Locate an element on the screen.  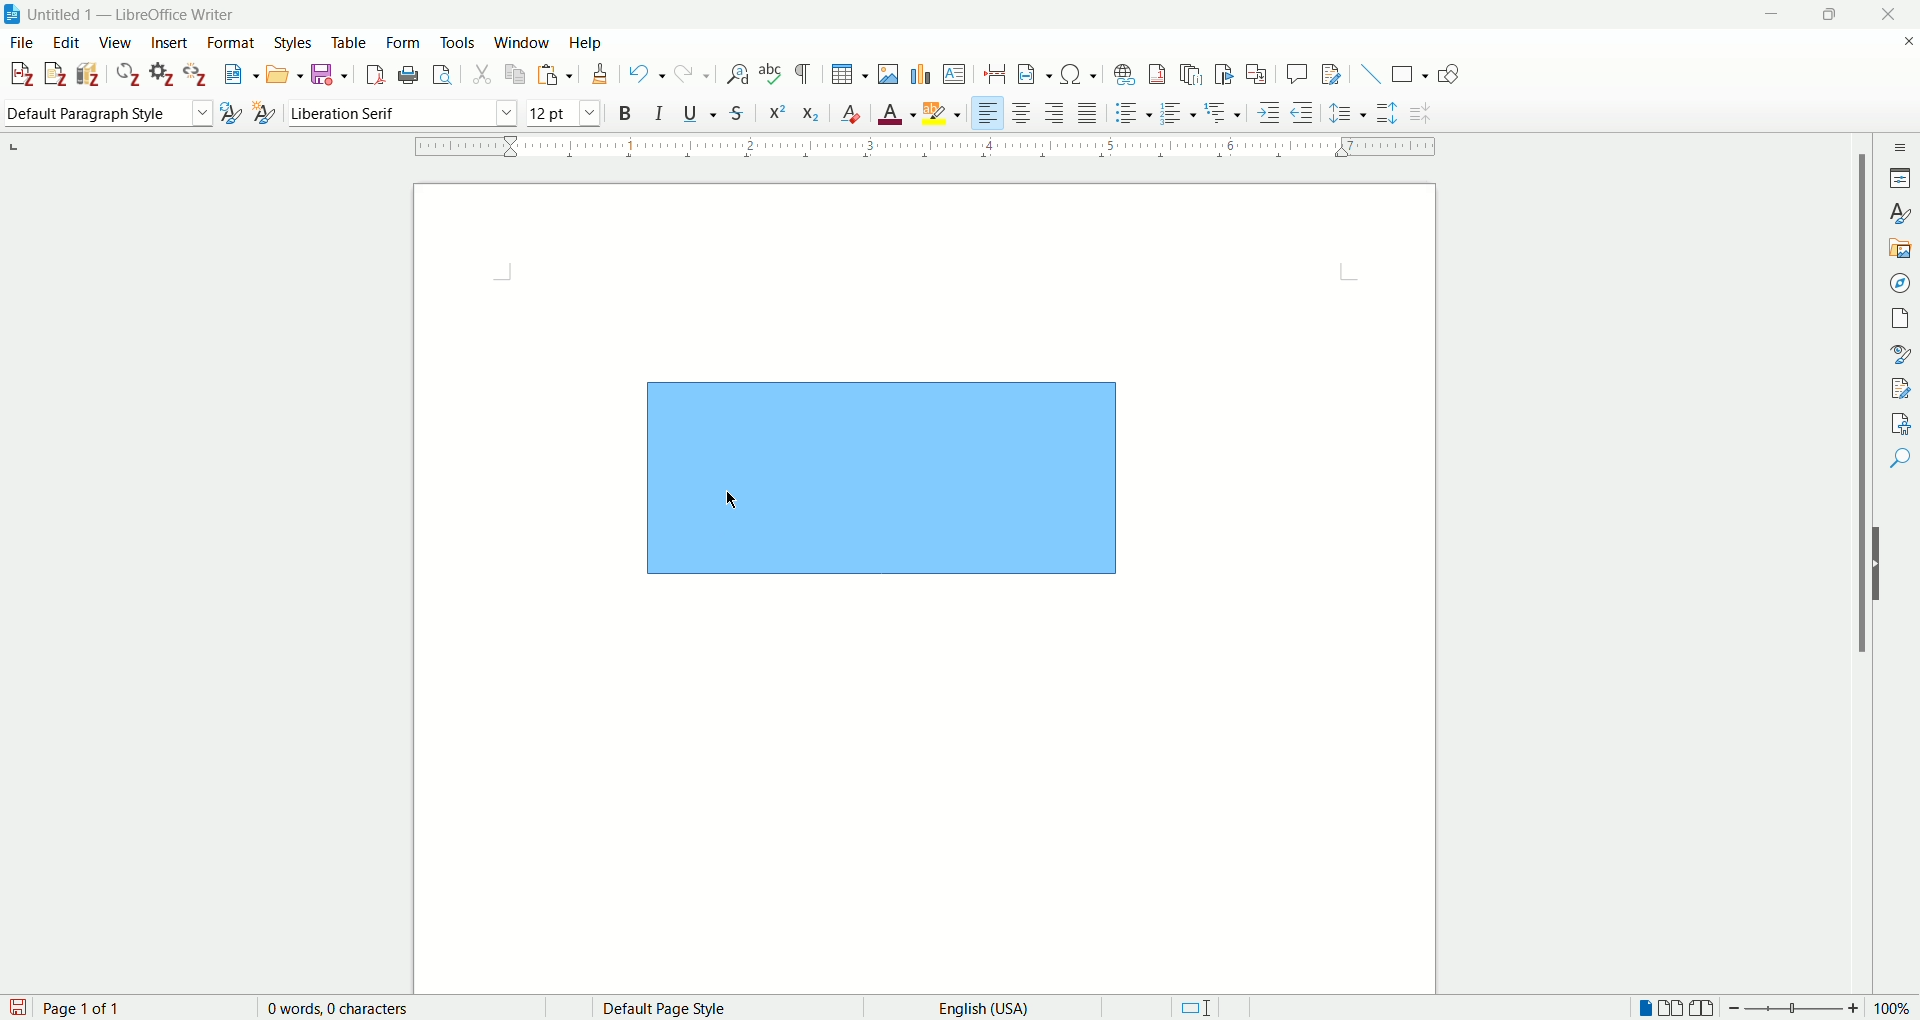
basic shapes is located at coordinates (1410, 74).